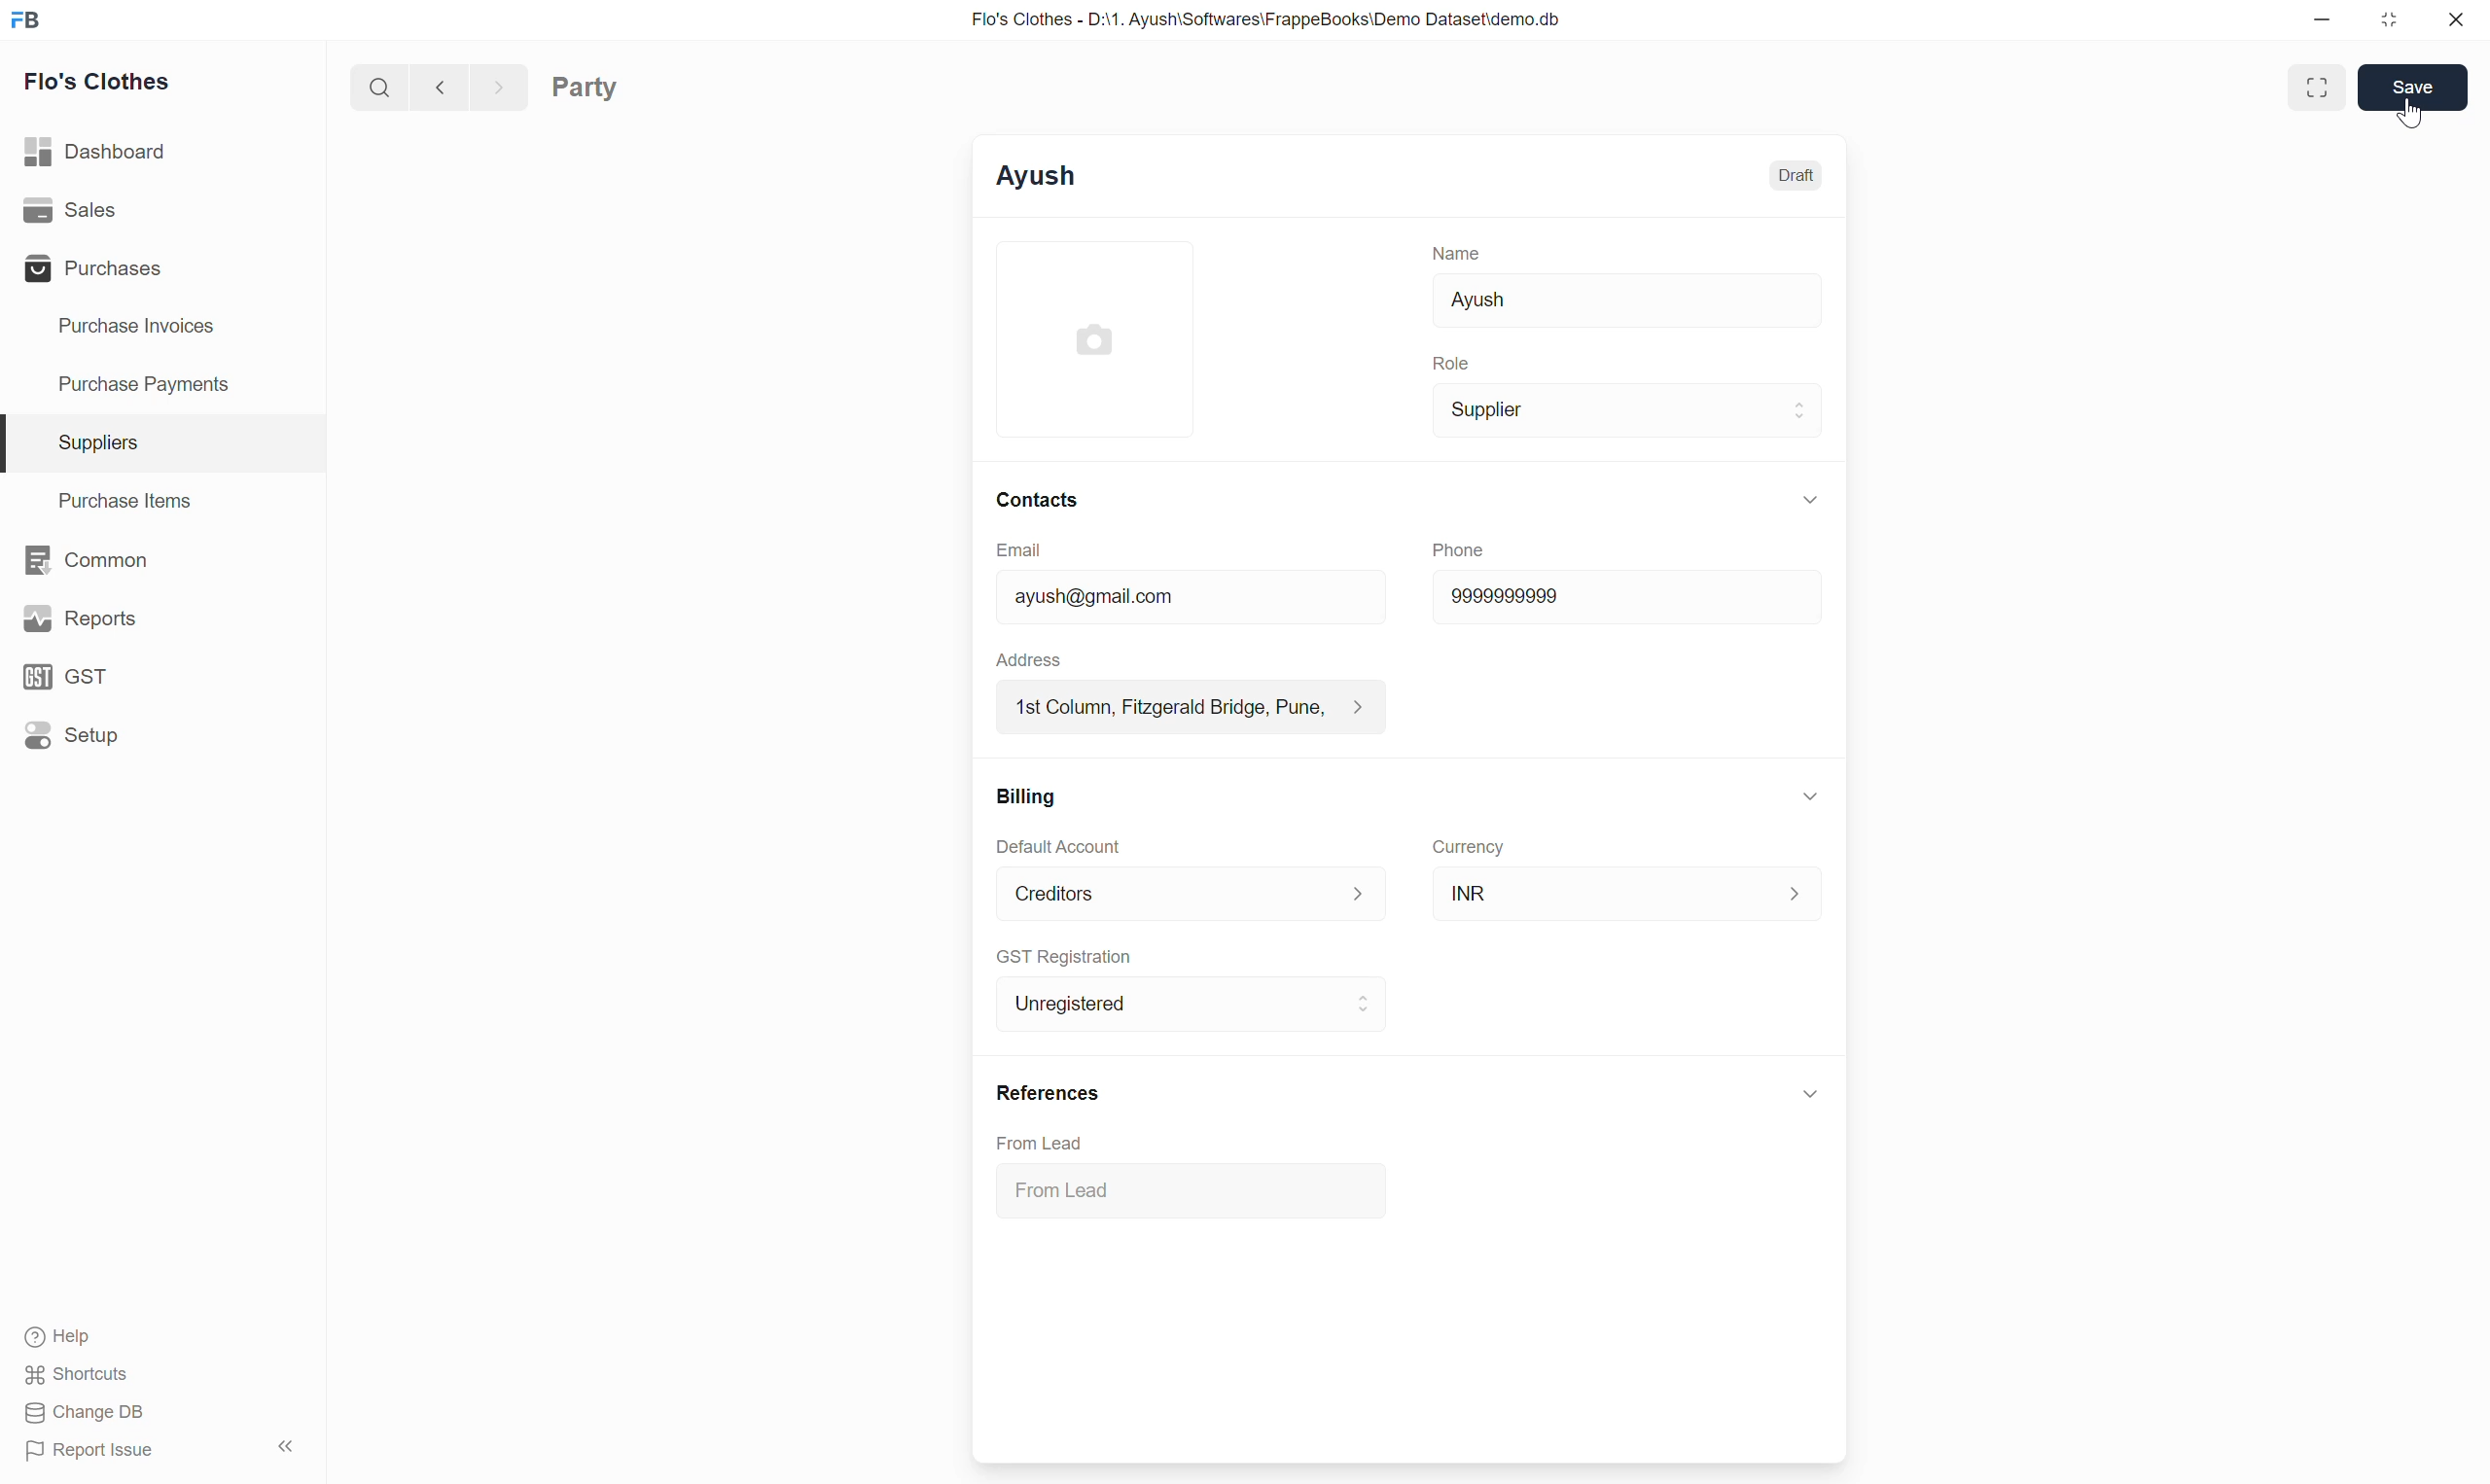  Describe the element at coordinates (585, 87) in the screenshot. I see `Party` at that location.